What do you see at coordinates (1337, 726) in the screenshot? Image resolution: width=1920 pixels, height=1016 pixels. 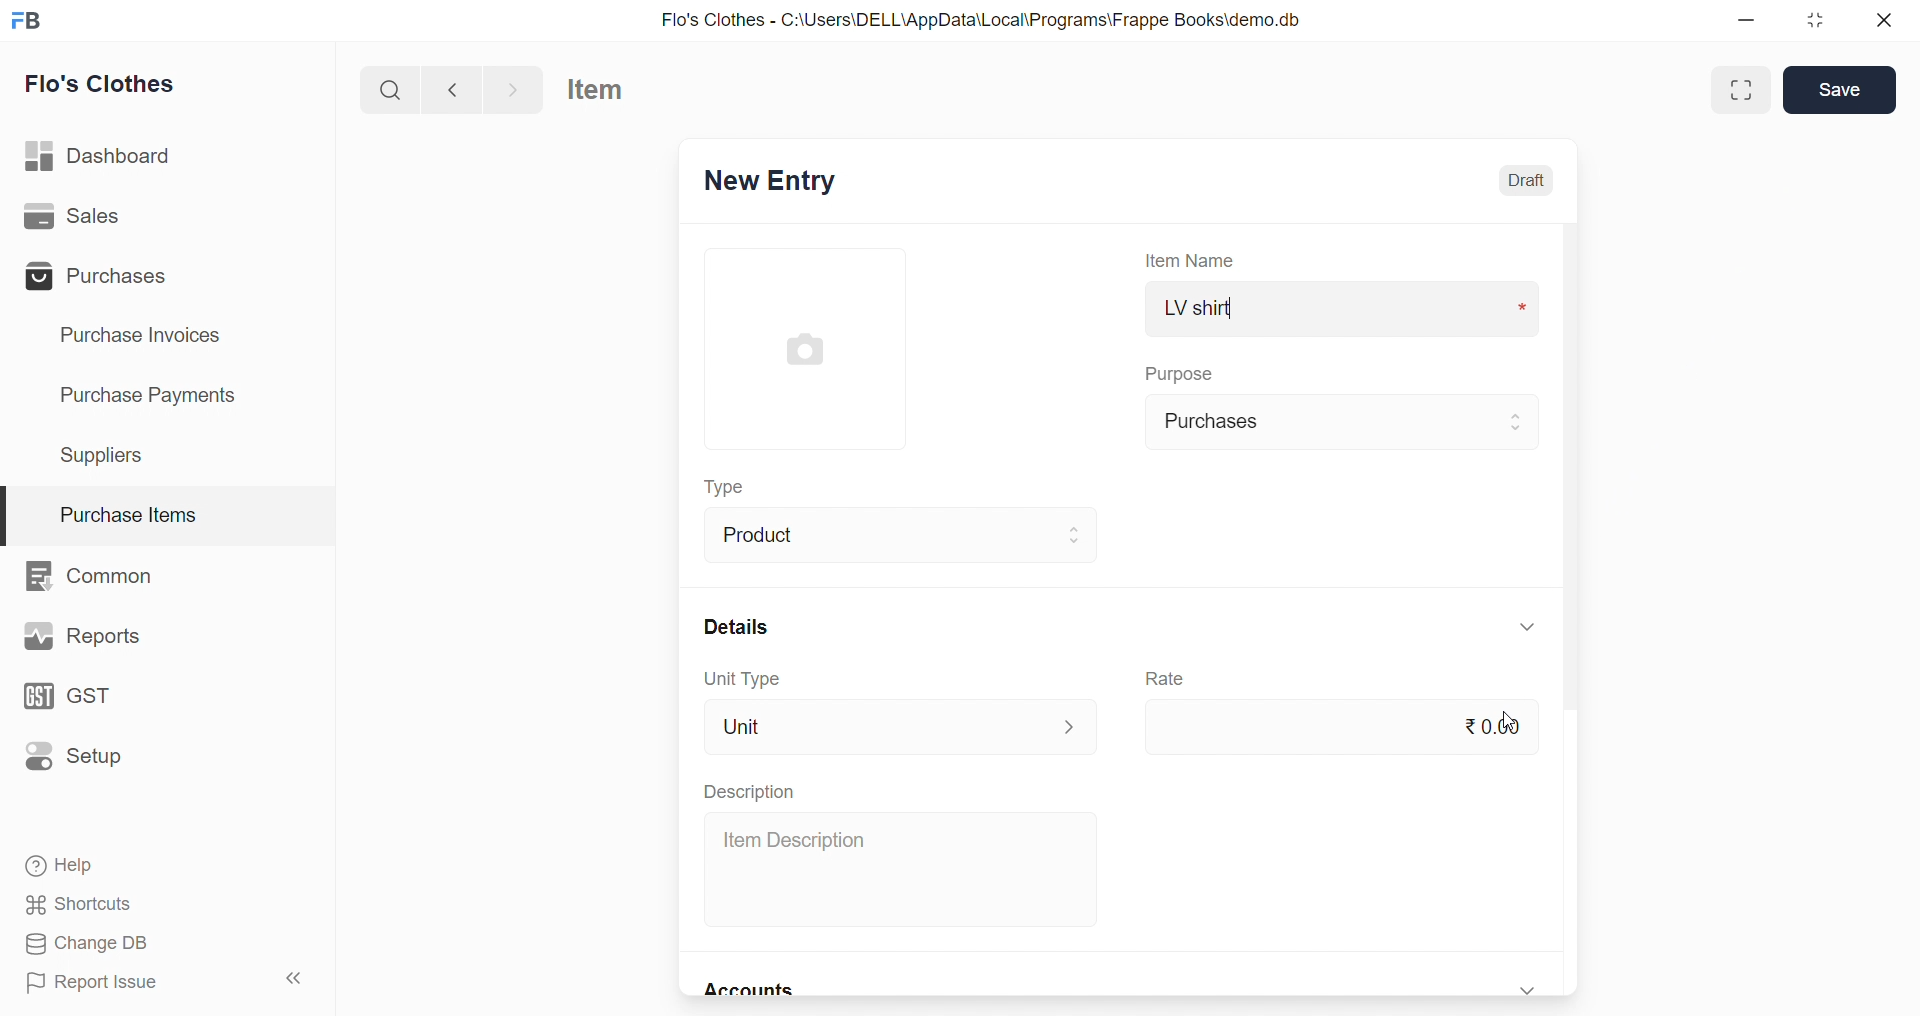 I see `₹0.00` at bounding box center [1337, 726].